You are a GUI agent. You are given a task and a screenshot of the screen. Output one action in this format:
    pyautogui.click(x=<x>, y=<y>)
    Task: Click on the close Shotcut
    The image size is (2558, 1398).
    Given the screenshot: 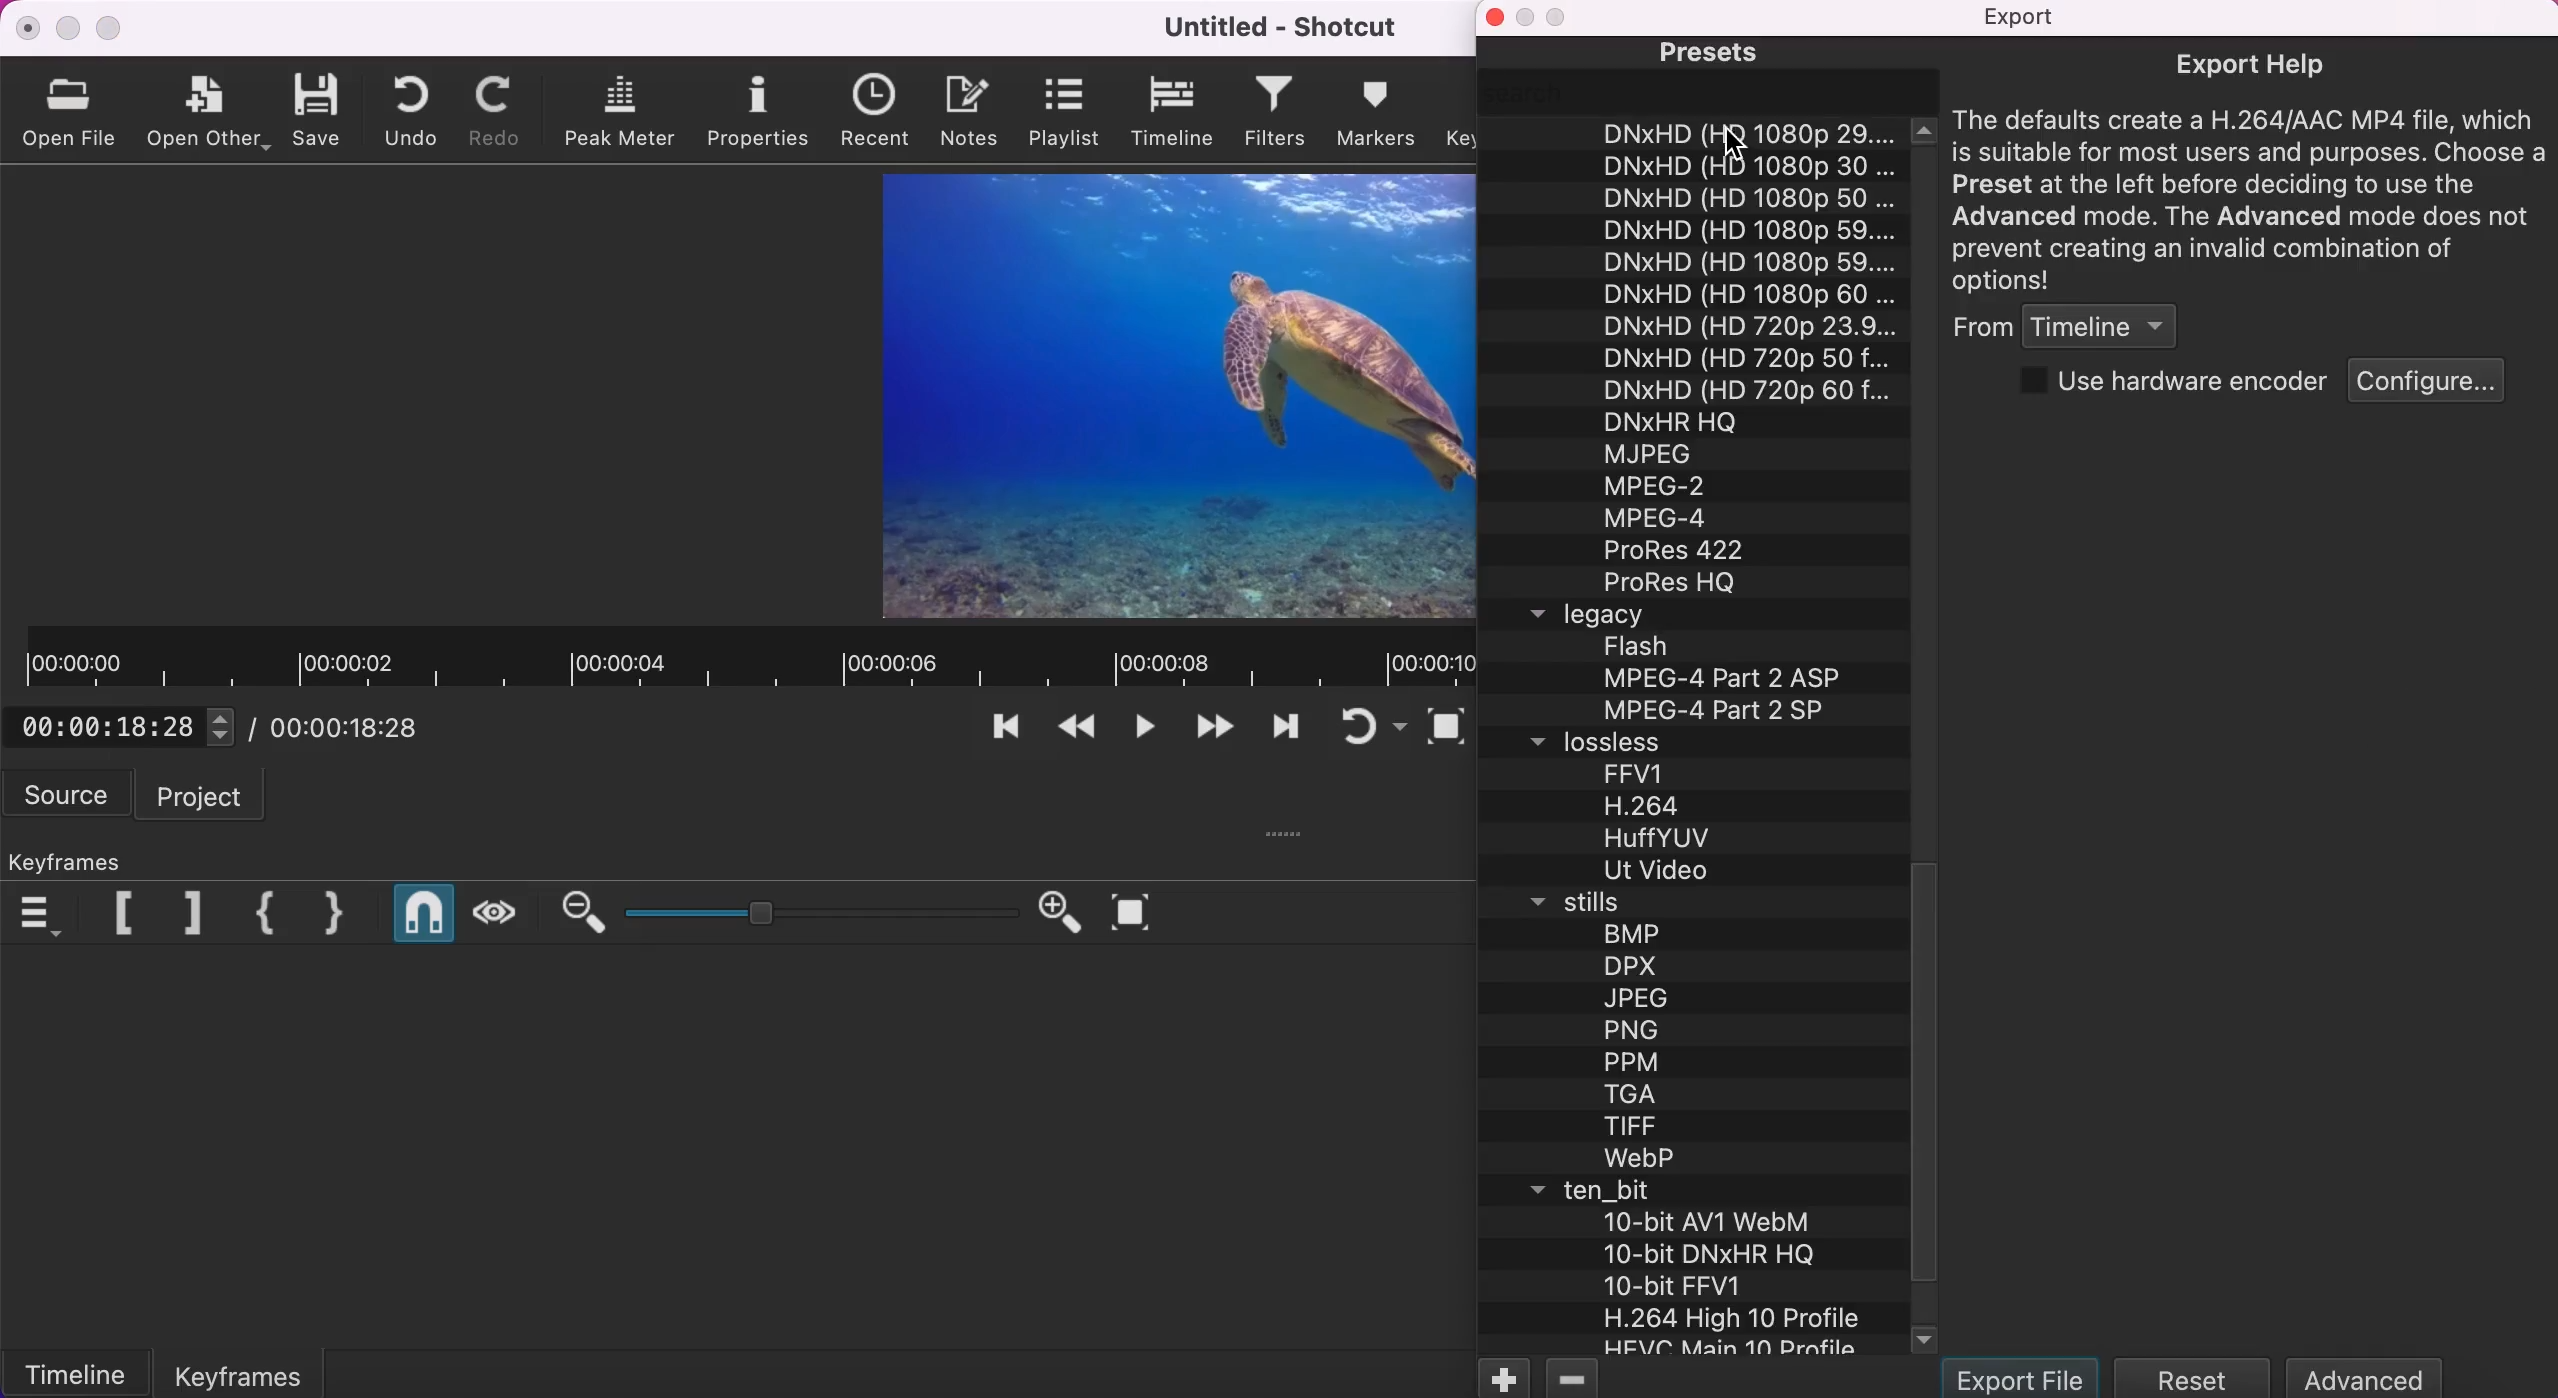 What is the action you would take?
    pyautogui.click(x=22, y=28)
    